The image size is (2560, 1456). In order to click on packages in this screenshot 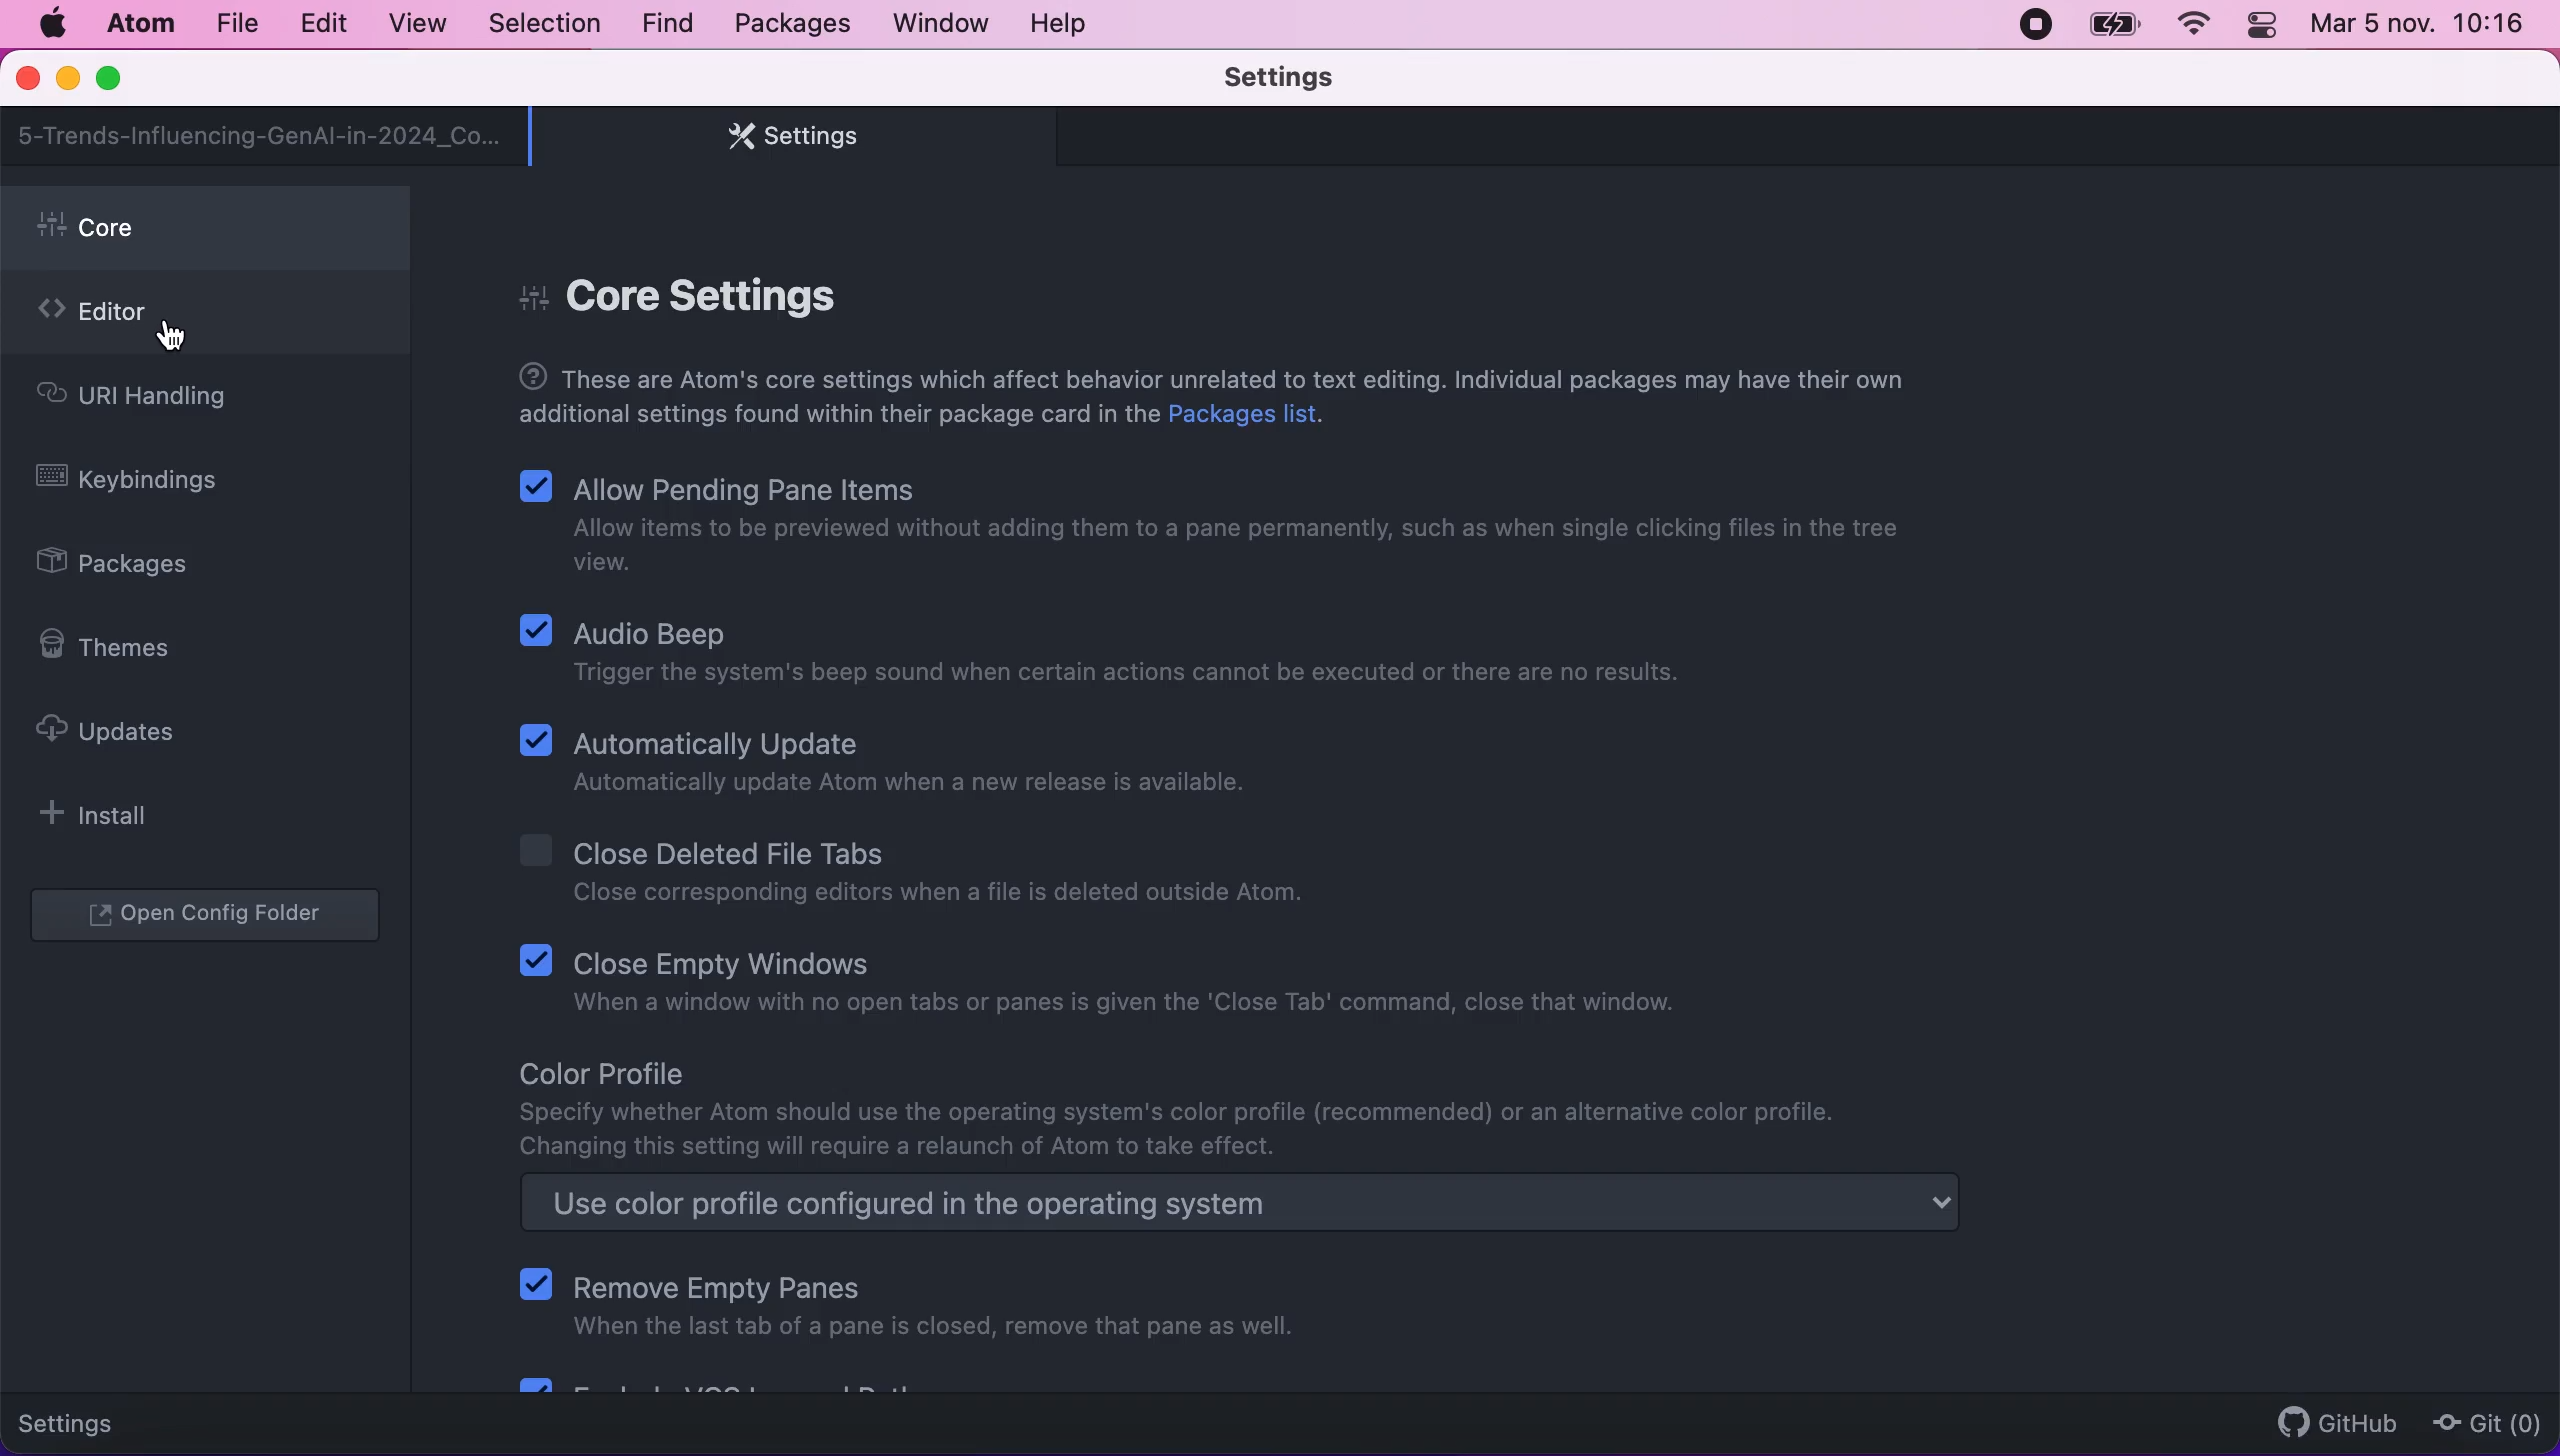, I will do `click(136, 566)`.